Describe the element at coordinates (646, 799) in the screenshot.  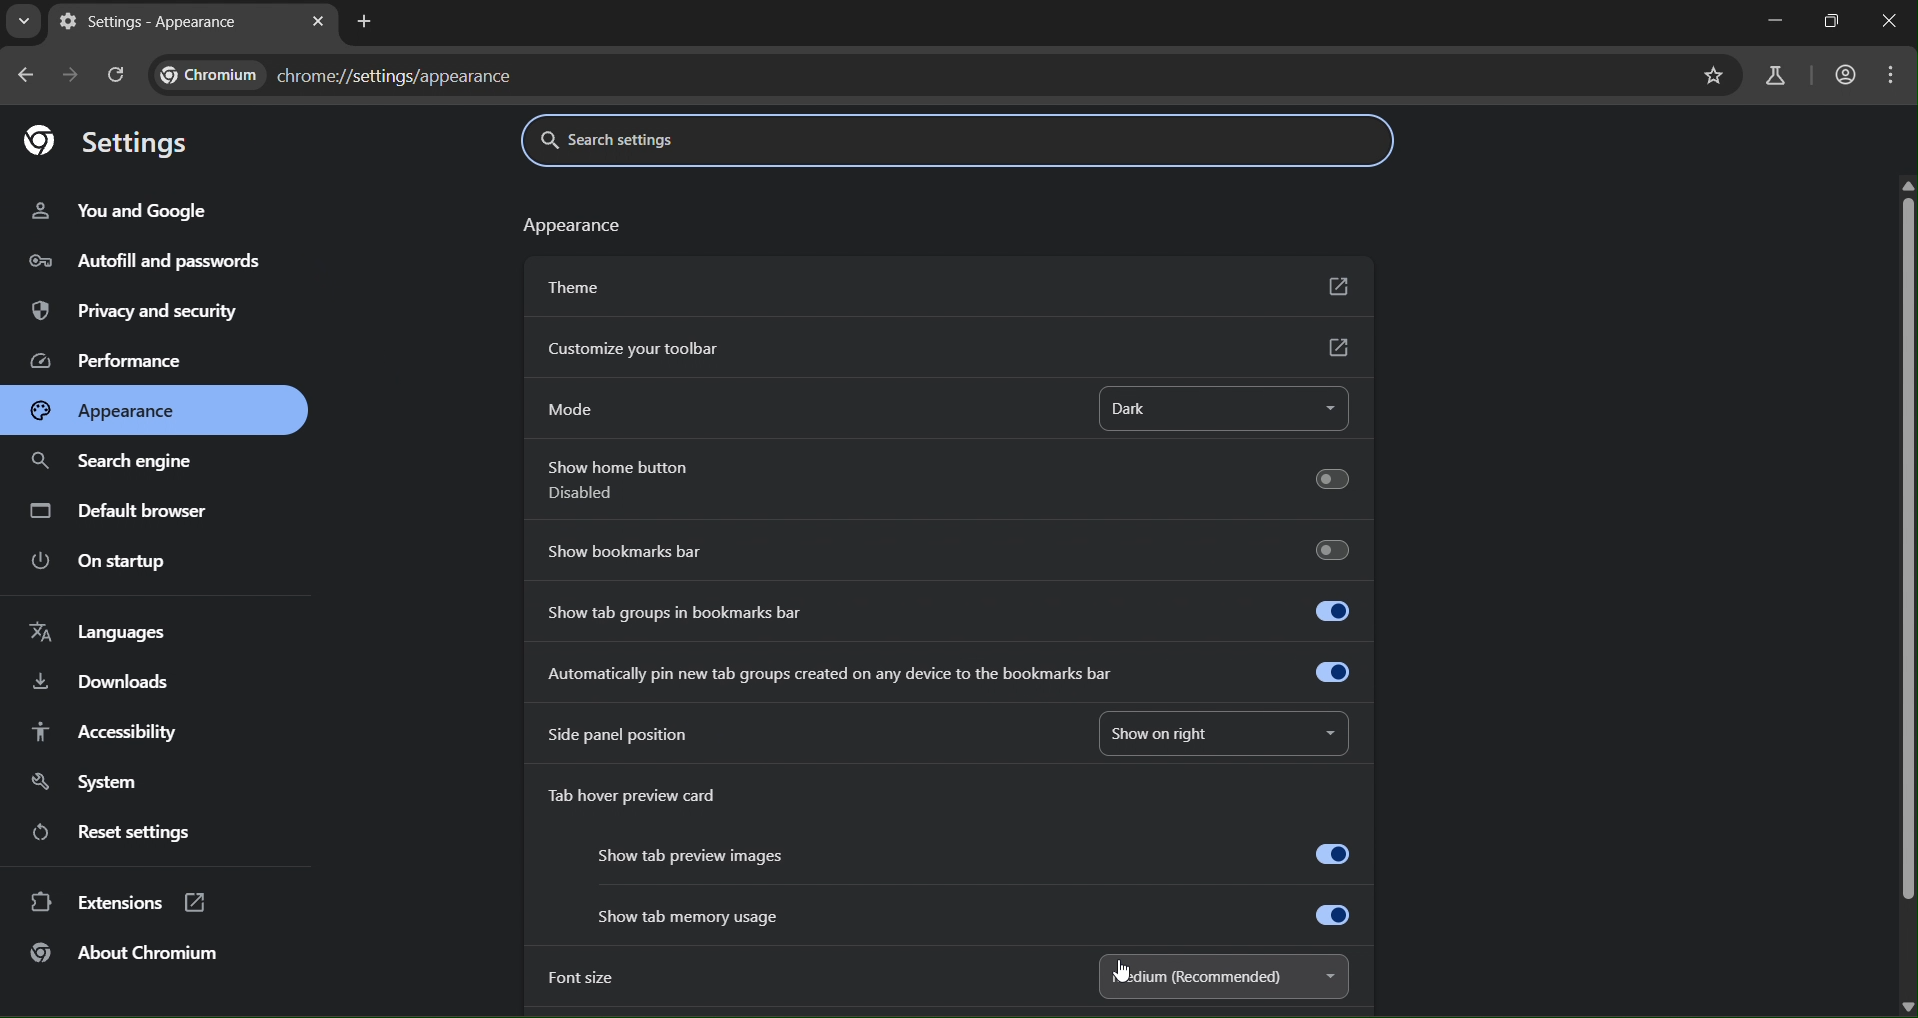
I see `tab hover preview card` at that location.